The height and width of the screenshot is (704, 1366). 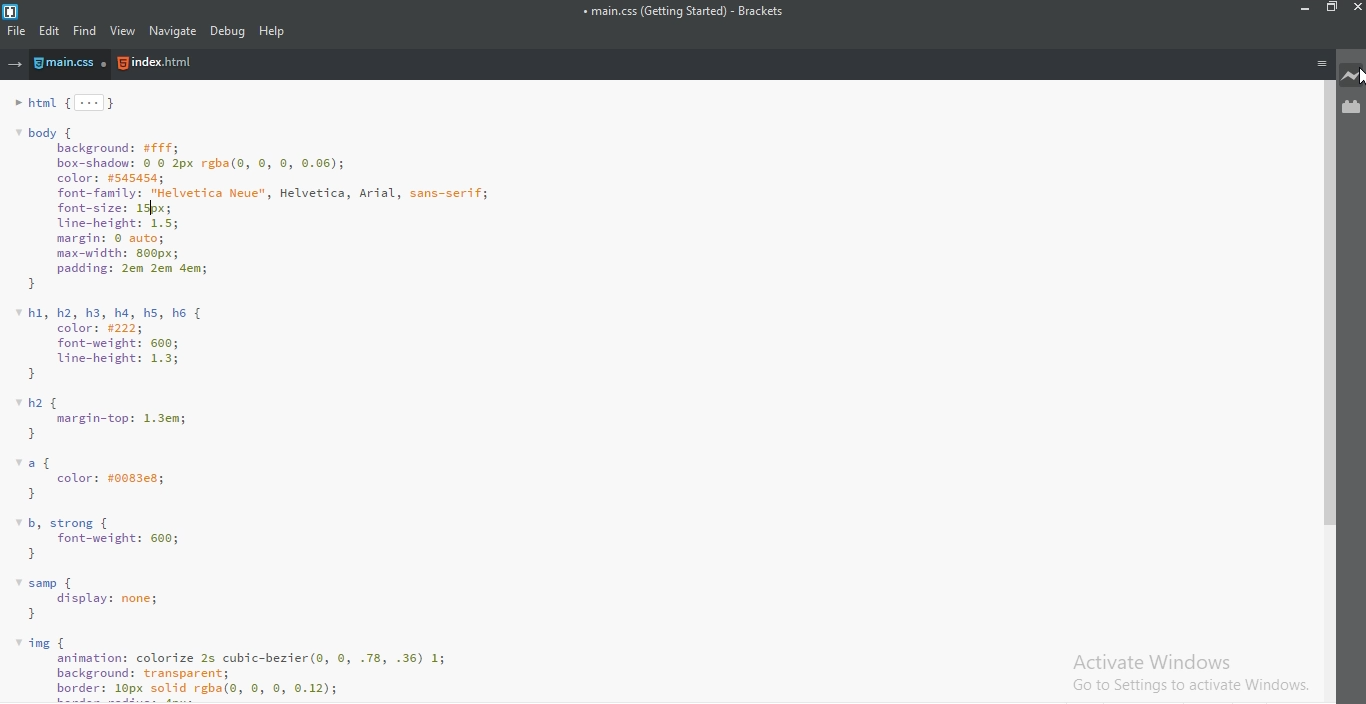 I want to click on debug, so click(x=228, y=31).